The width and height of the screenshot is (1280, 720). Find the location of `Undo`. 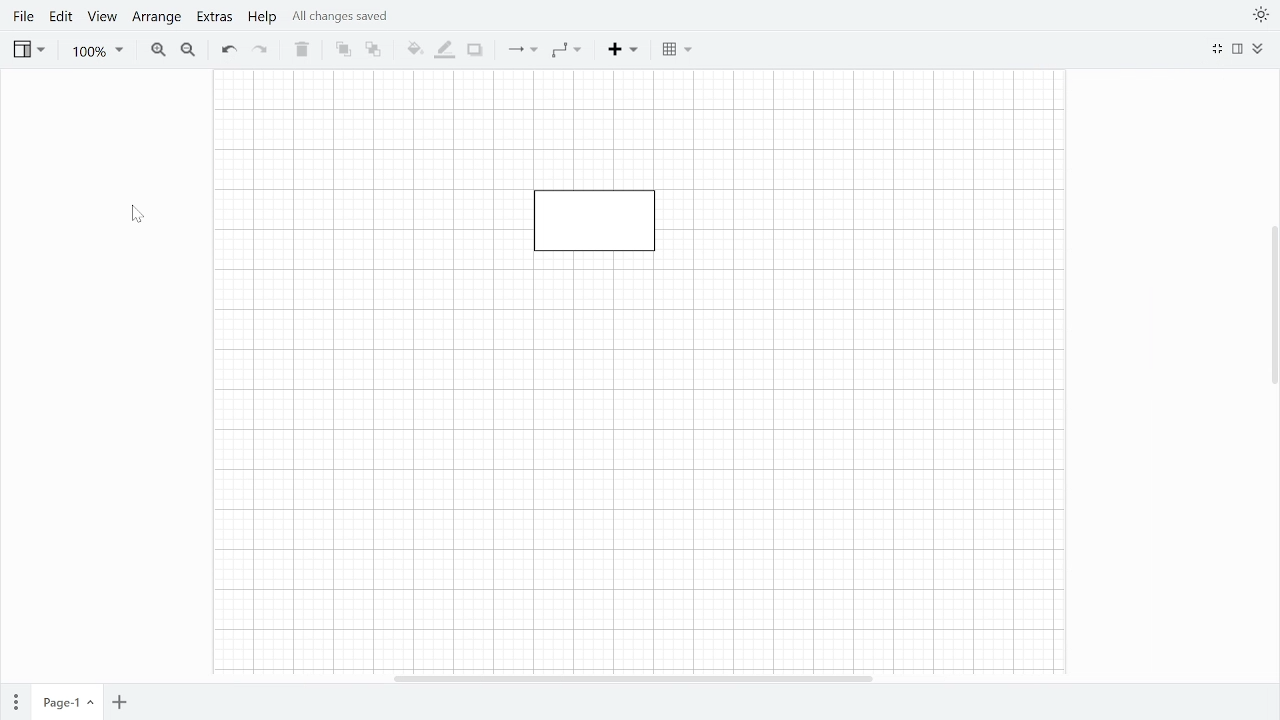

Undo is located at coordinates (228, 50).